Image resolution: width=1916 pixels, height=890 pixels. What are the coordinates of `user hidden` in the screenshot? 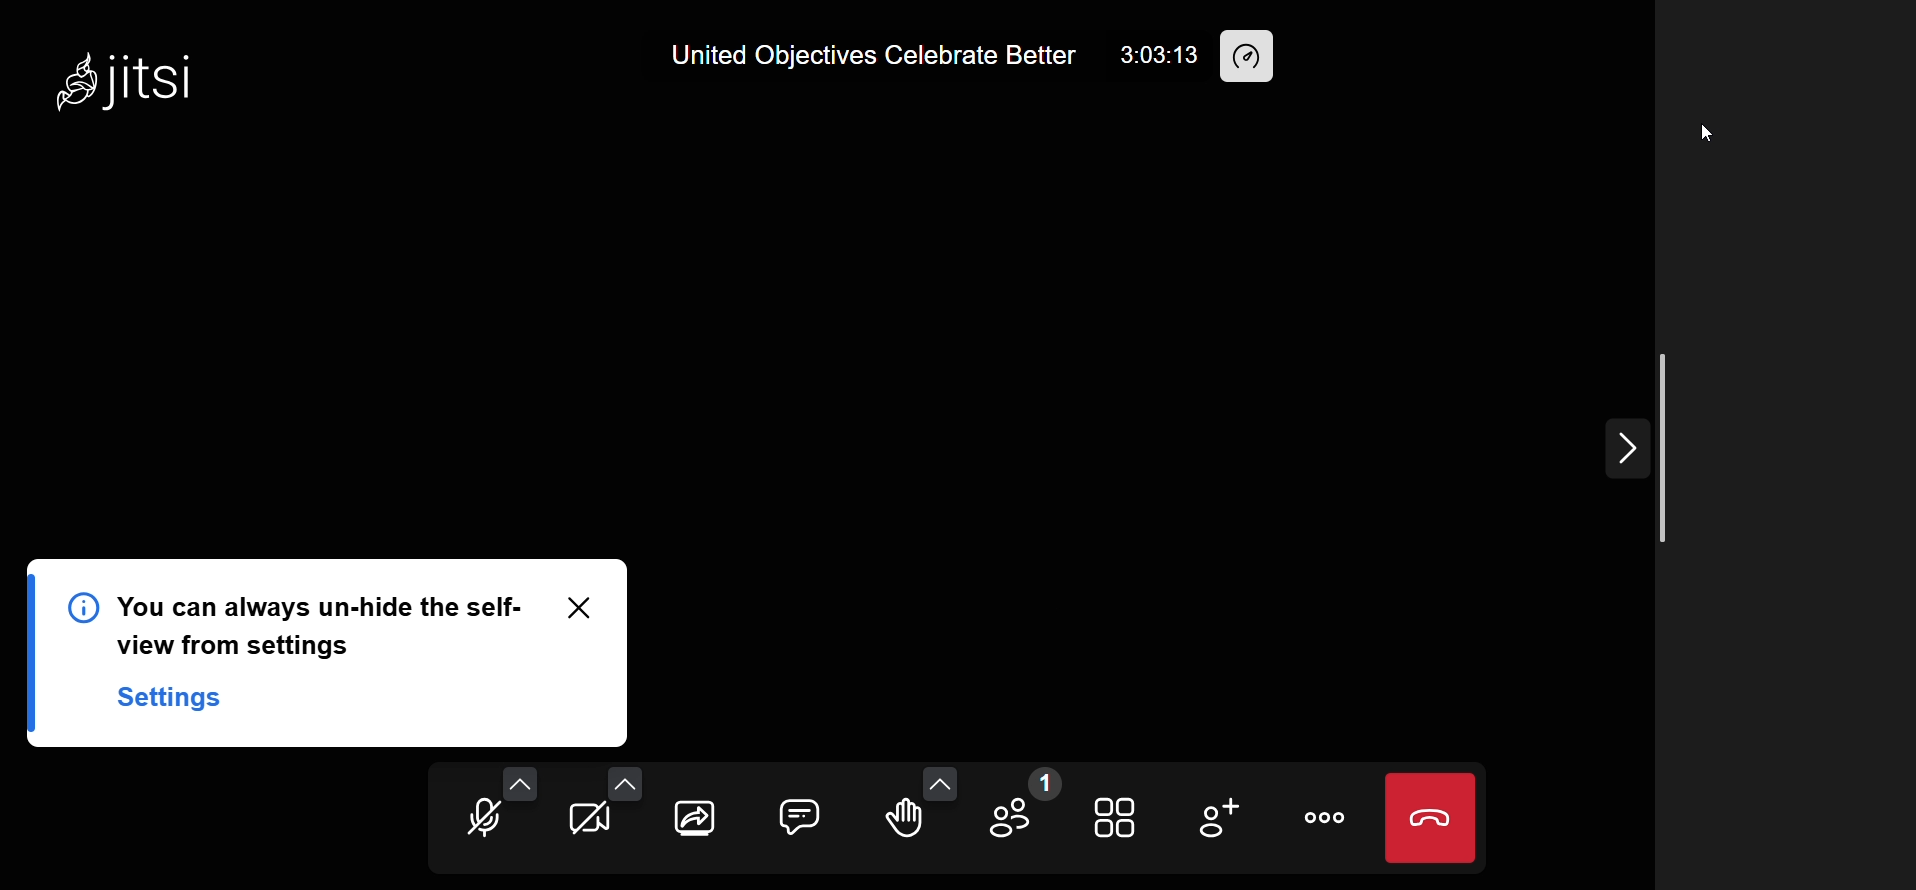 It's located at (1797, 61).